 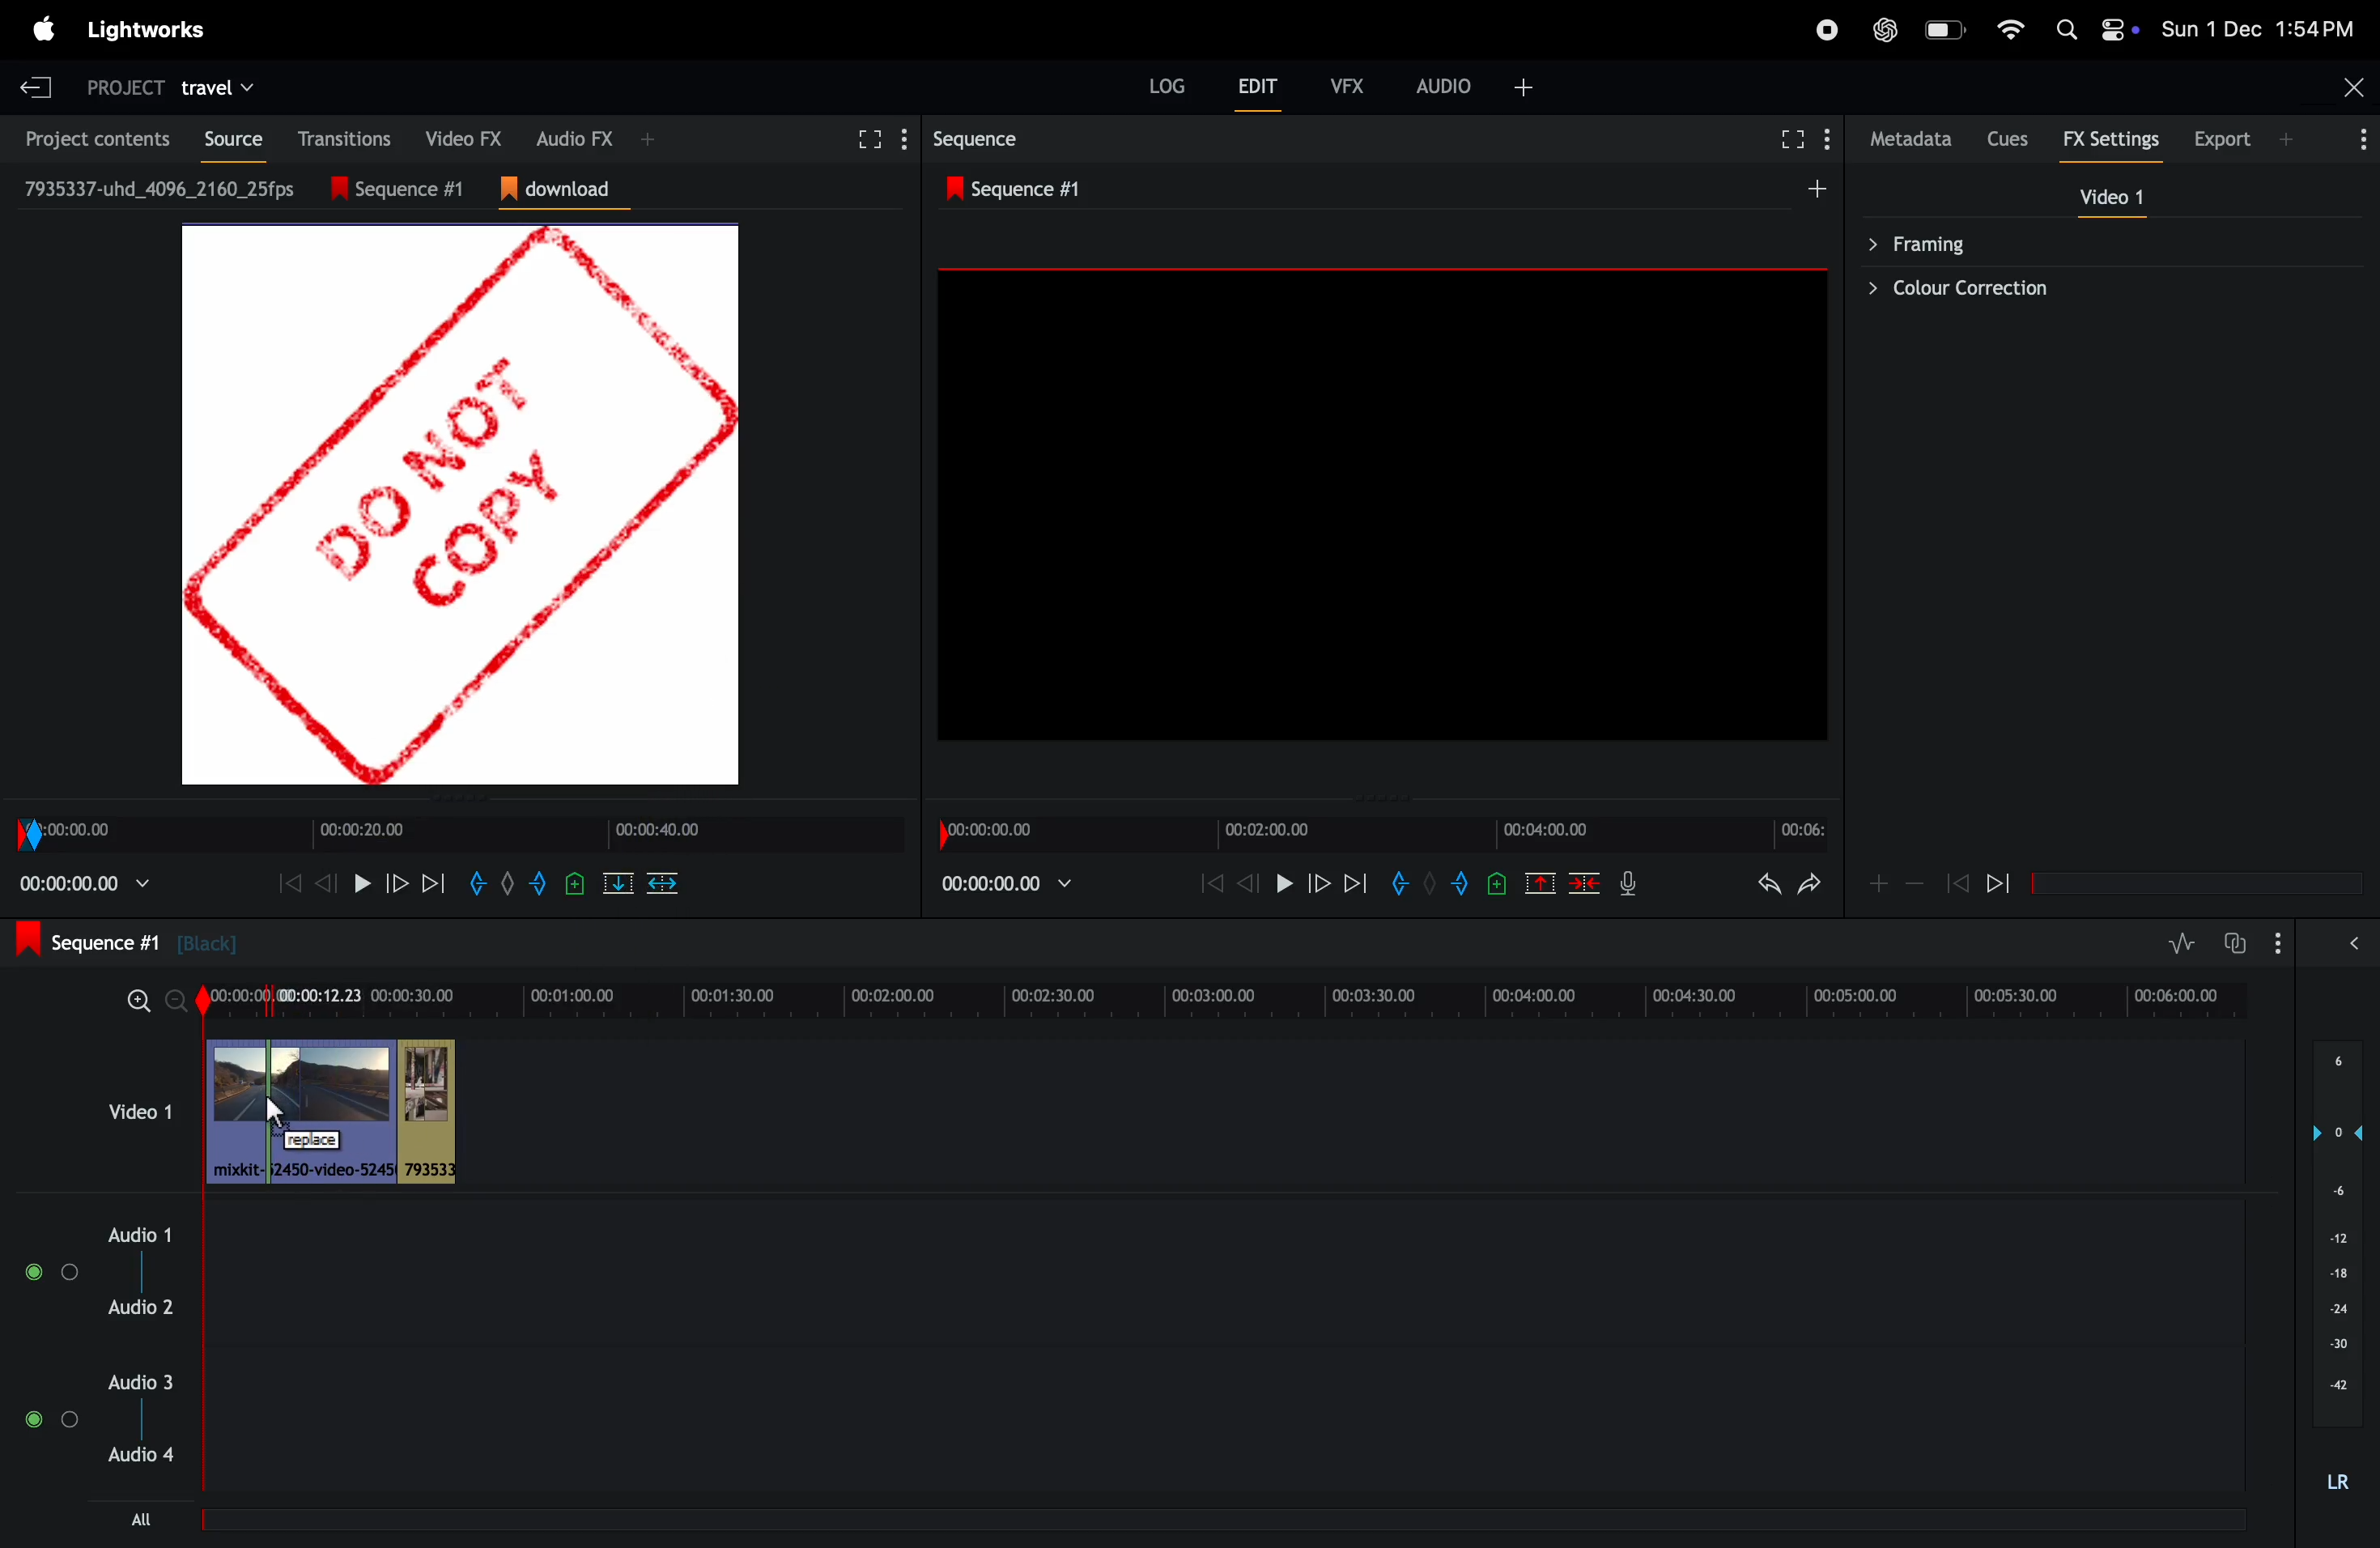 I want to click on Add, so click(x=1879, y=884).